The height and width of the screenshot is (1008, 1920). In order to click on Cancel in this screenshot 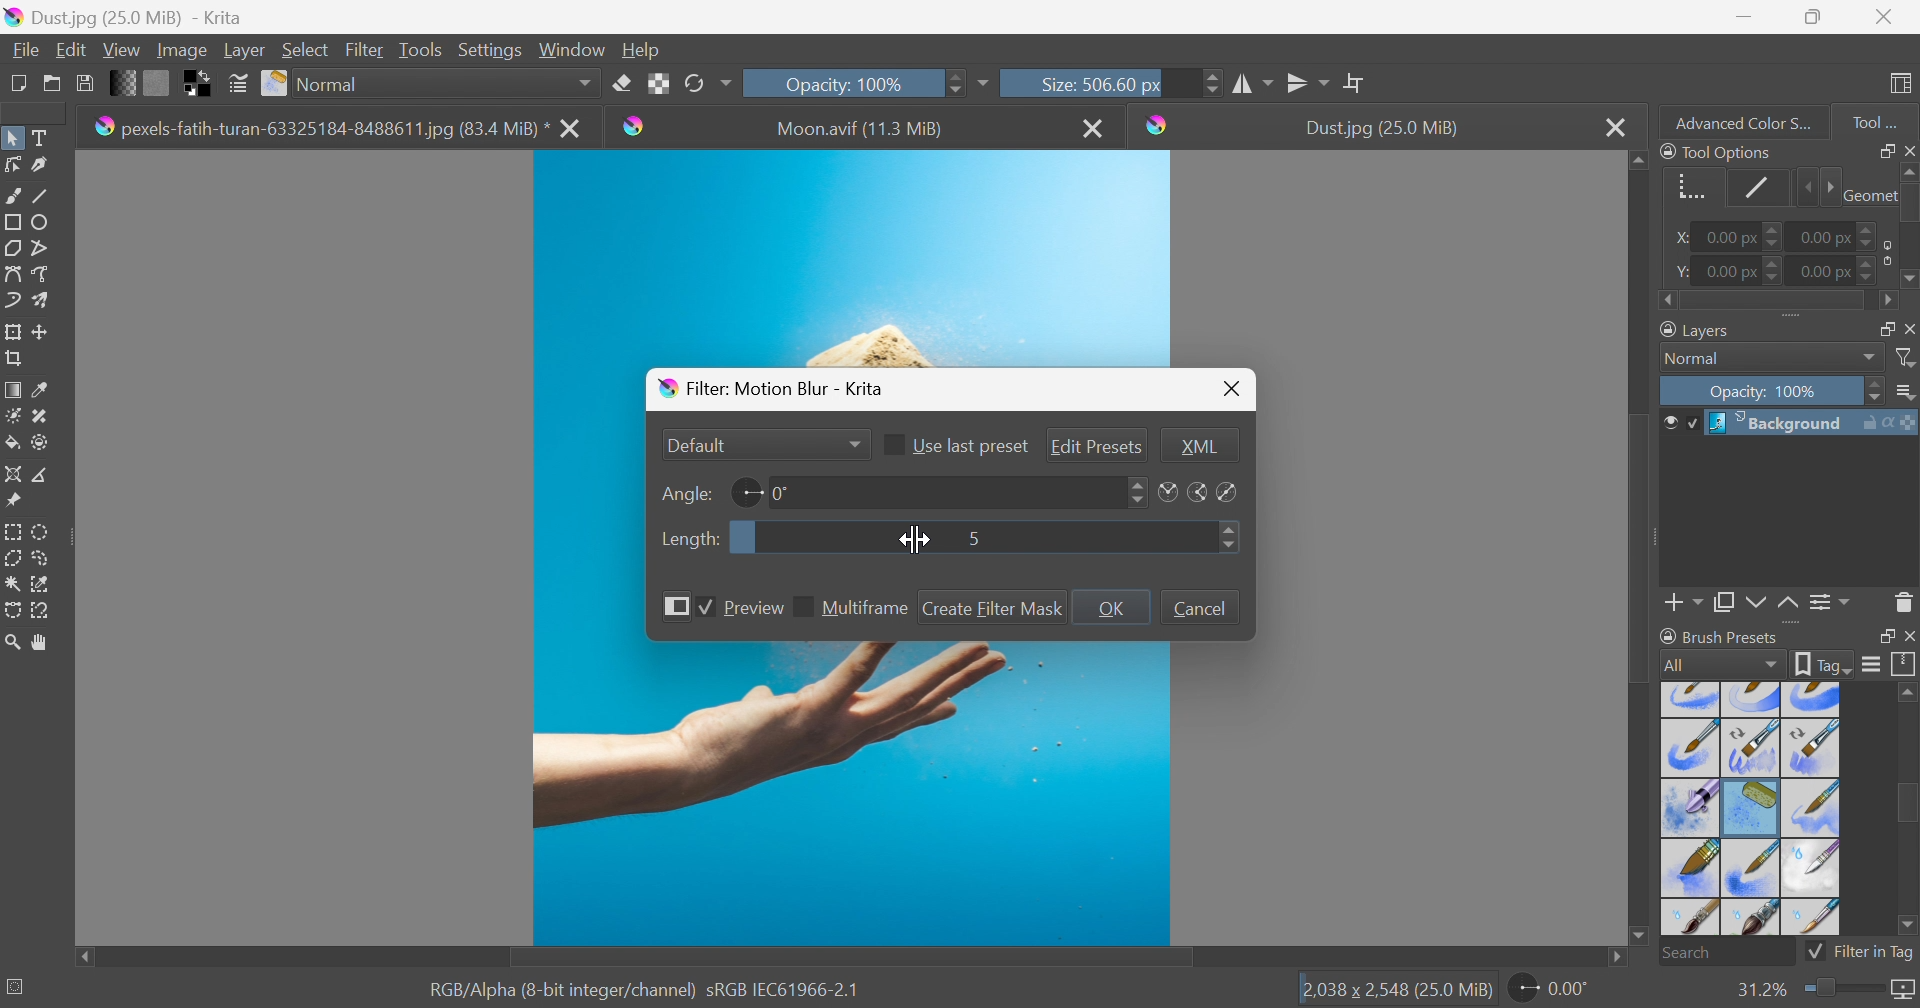, I will do `click(1199, 607)`.